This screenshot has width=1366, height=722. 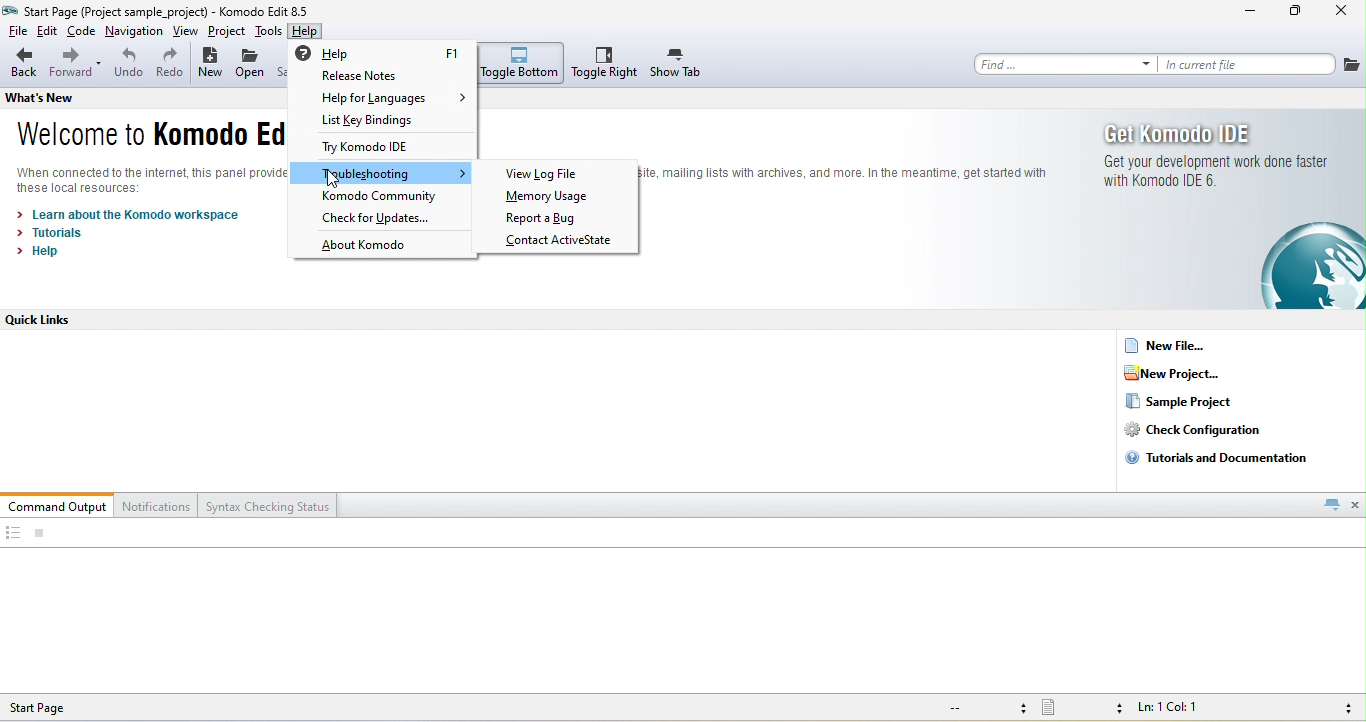 I want to click on start page, so click(x=55, y=707).